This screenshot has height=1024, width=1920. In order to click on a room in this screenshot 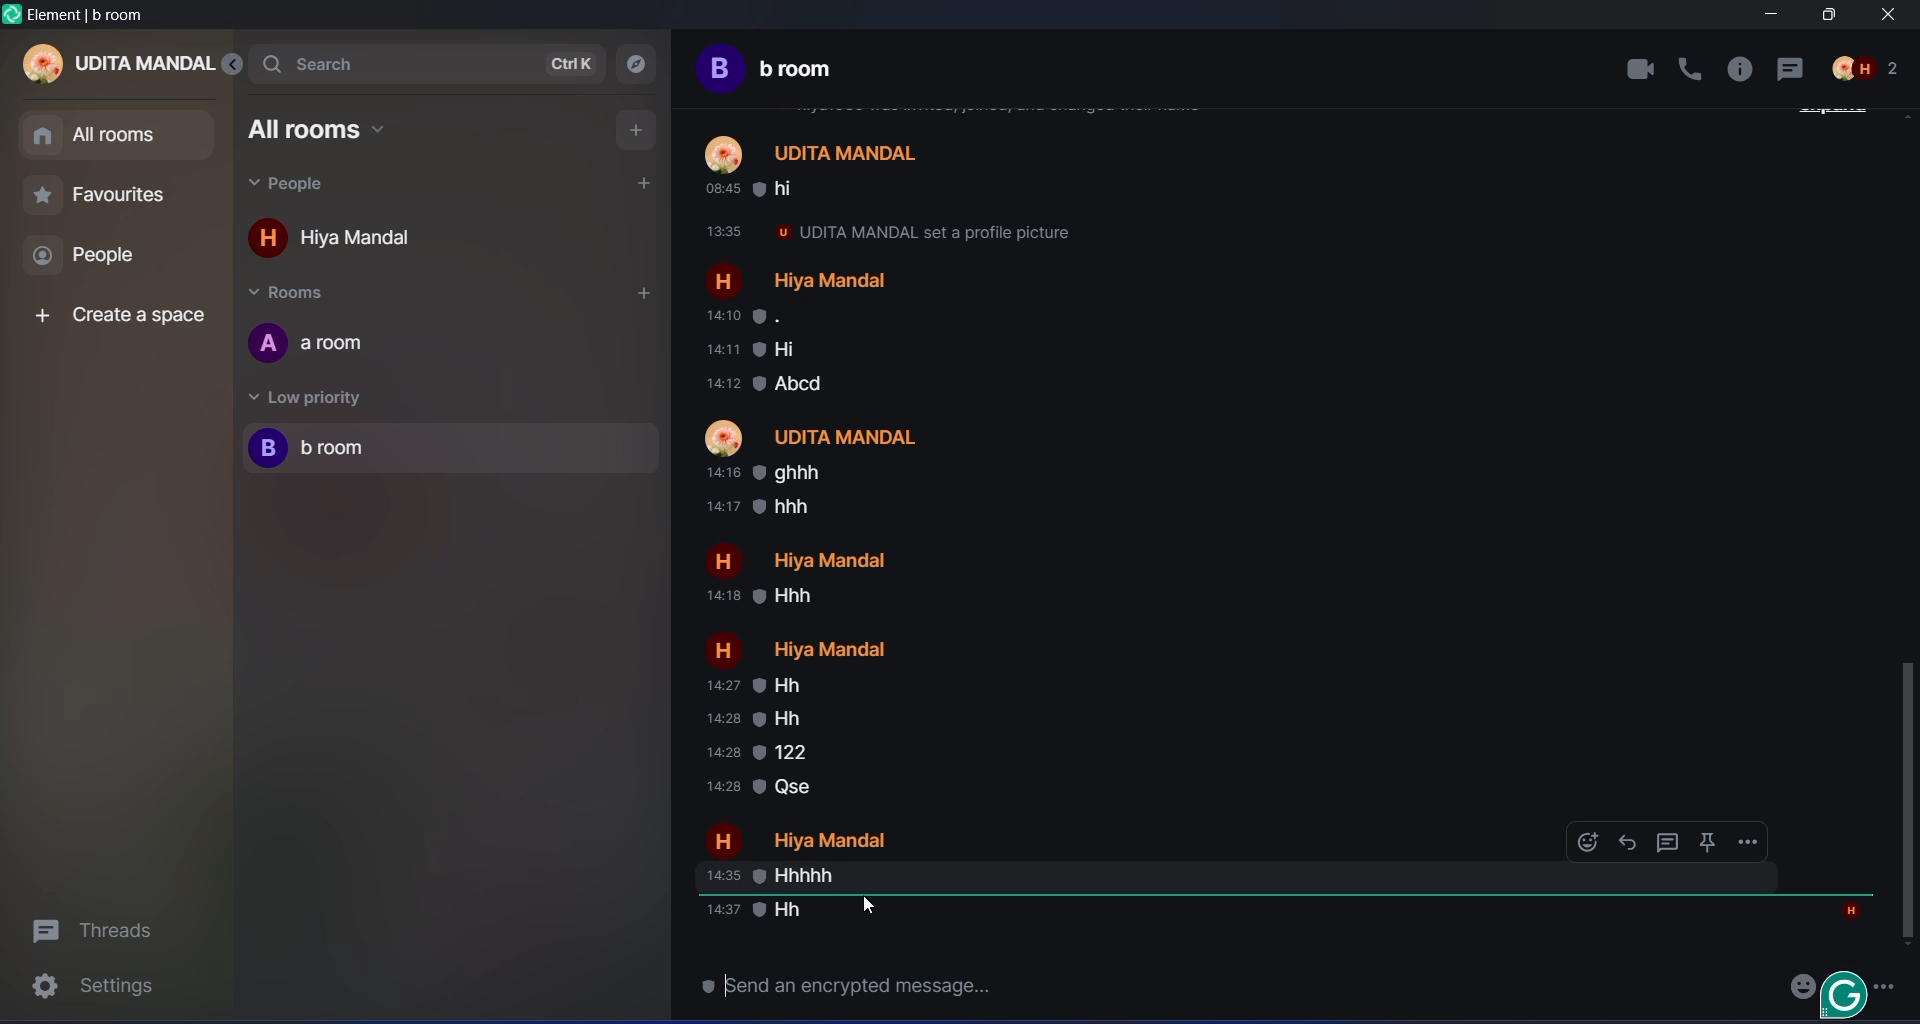, I will do `click(454, 347)`.